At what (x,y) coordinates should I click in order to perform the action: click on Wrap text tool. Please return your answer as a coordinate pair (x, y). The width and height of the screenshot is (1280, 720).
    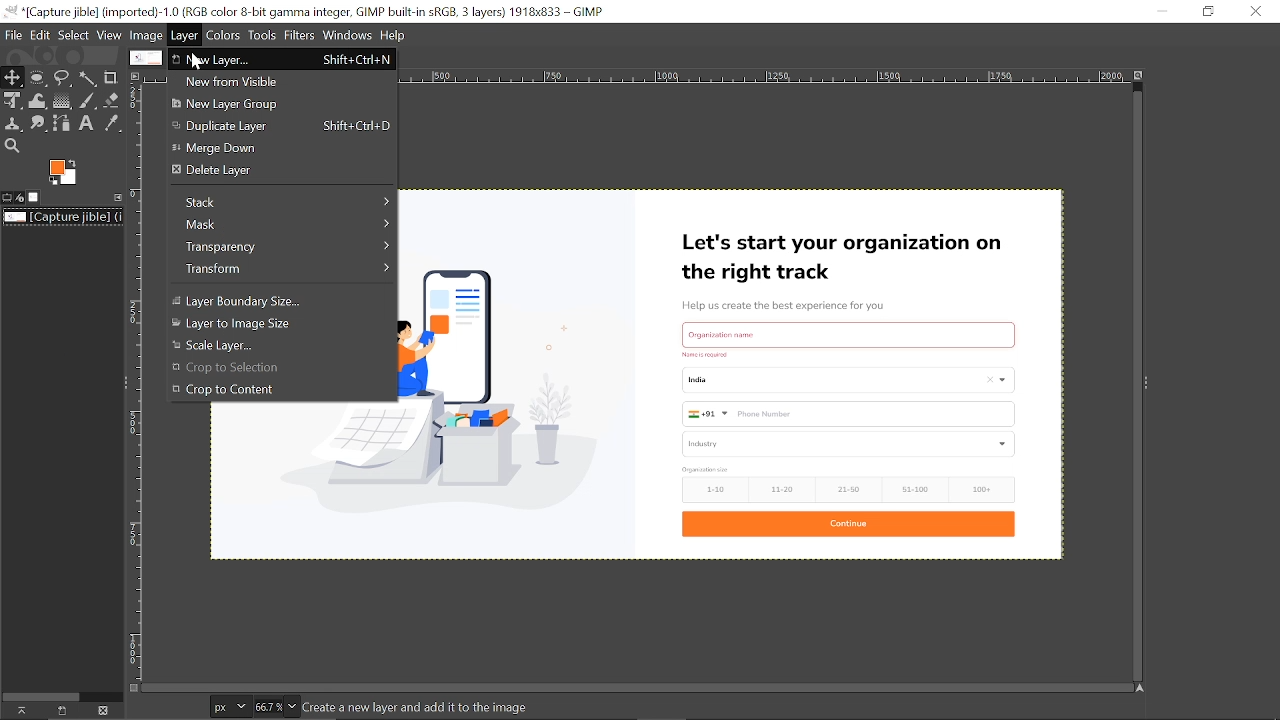
    Looking at the image, I should click on (39, 101).